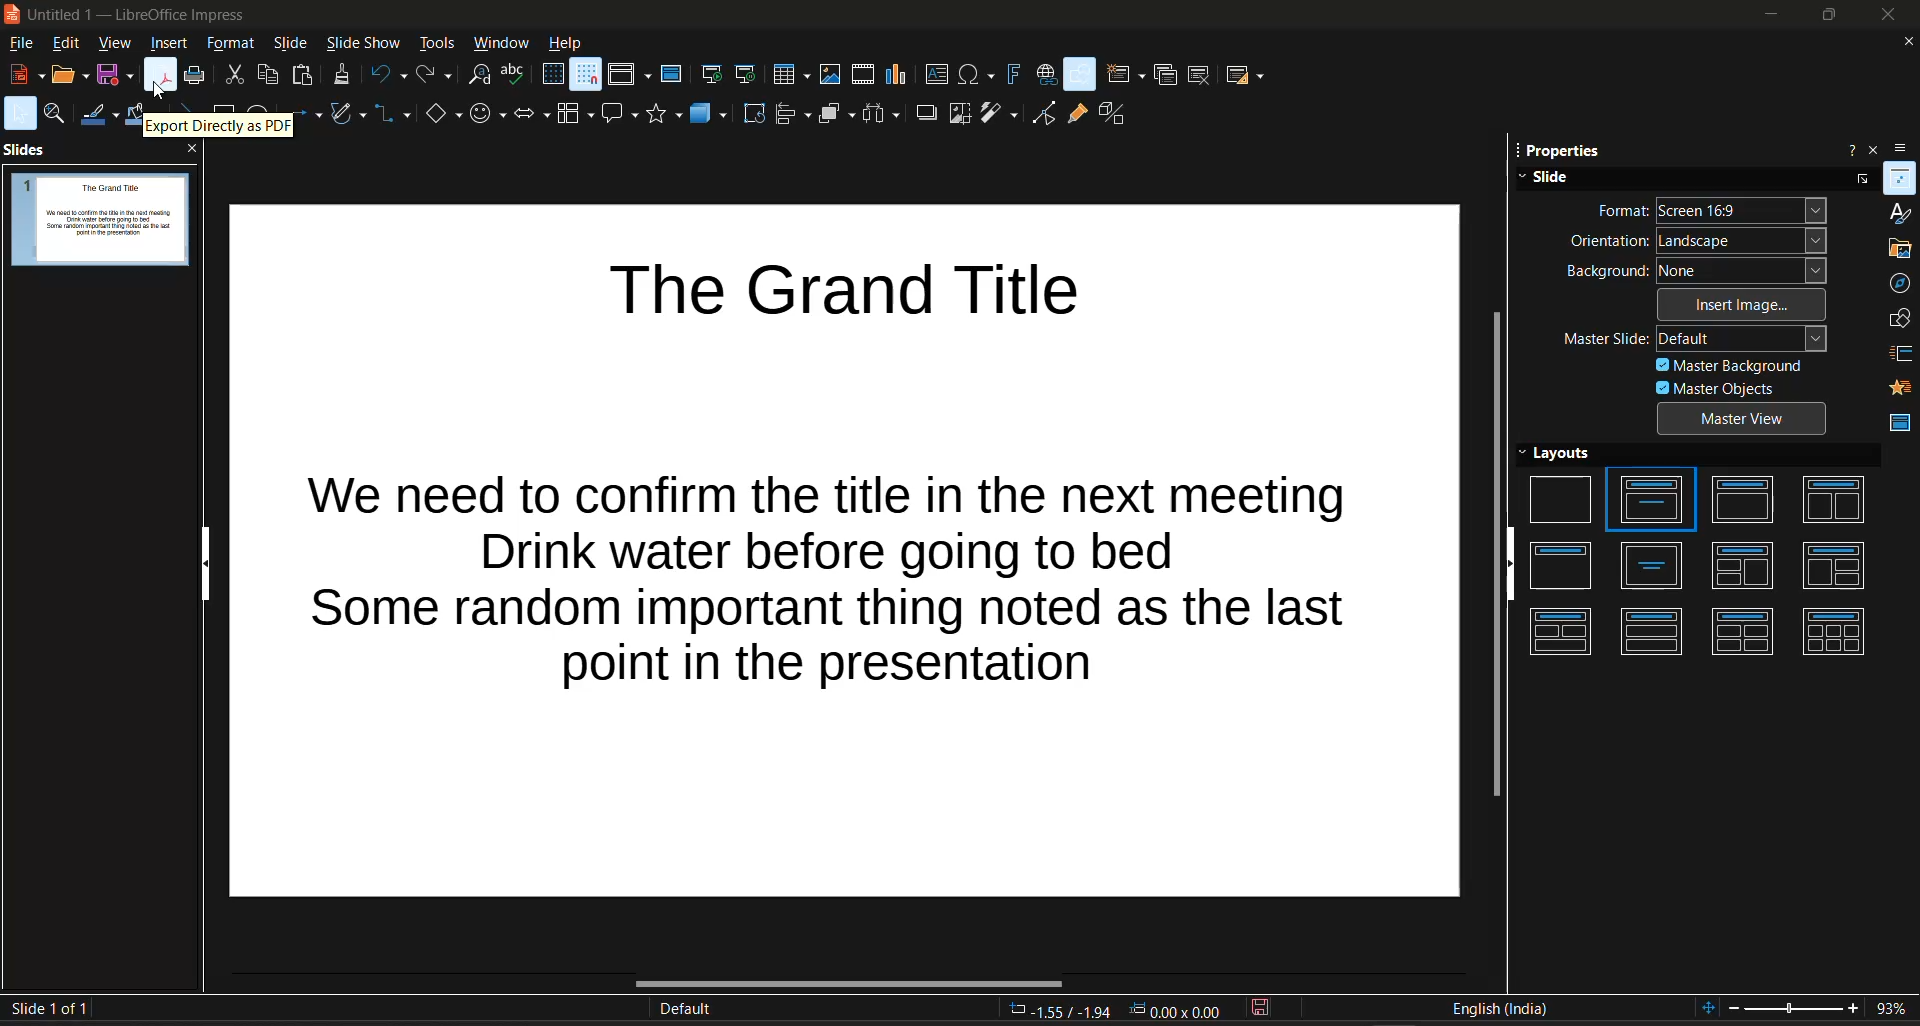  What do you see at coordinates (1849, 149) in the screenshot?
I see `help about sidebar deck` at bounding box center [1849, 149].